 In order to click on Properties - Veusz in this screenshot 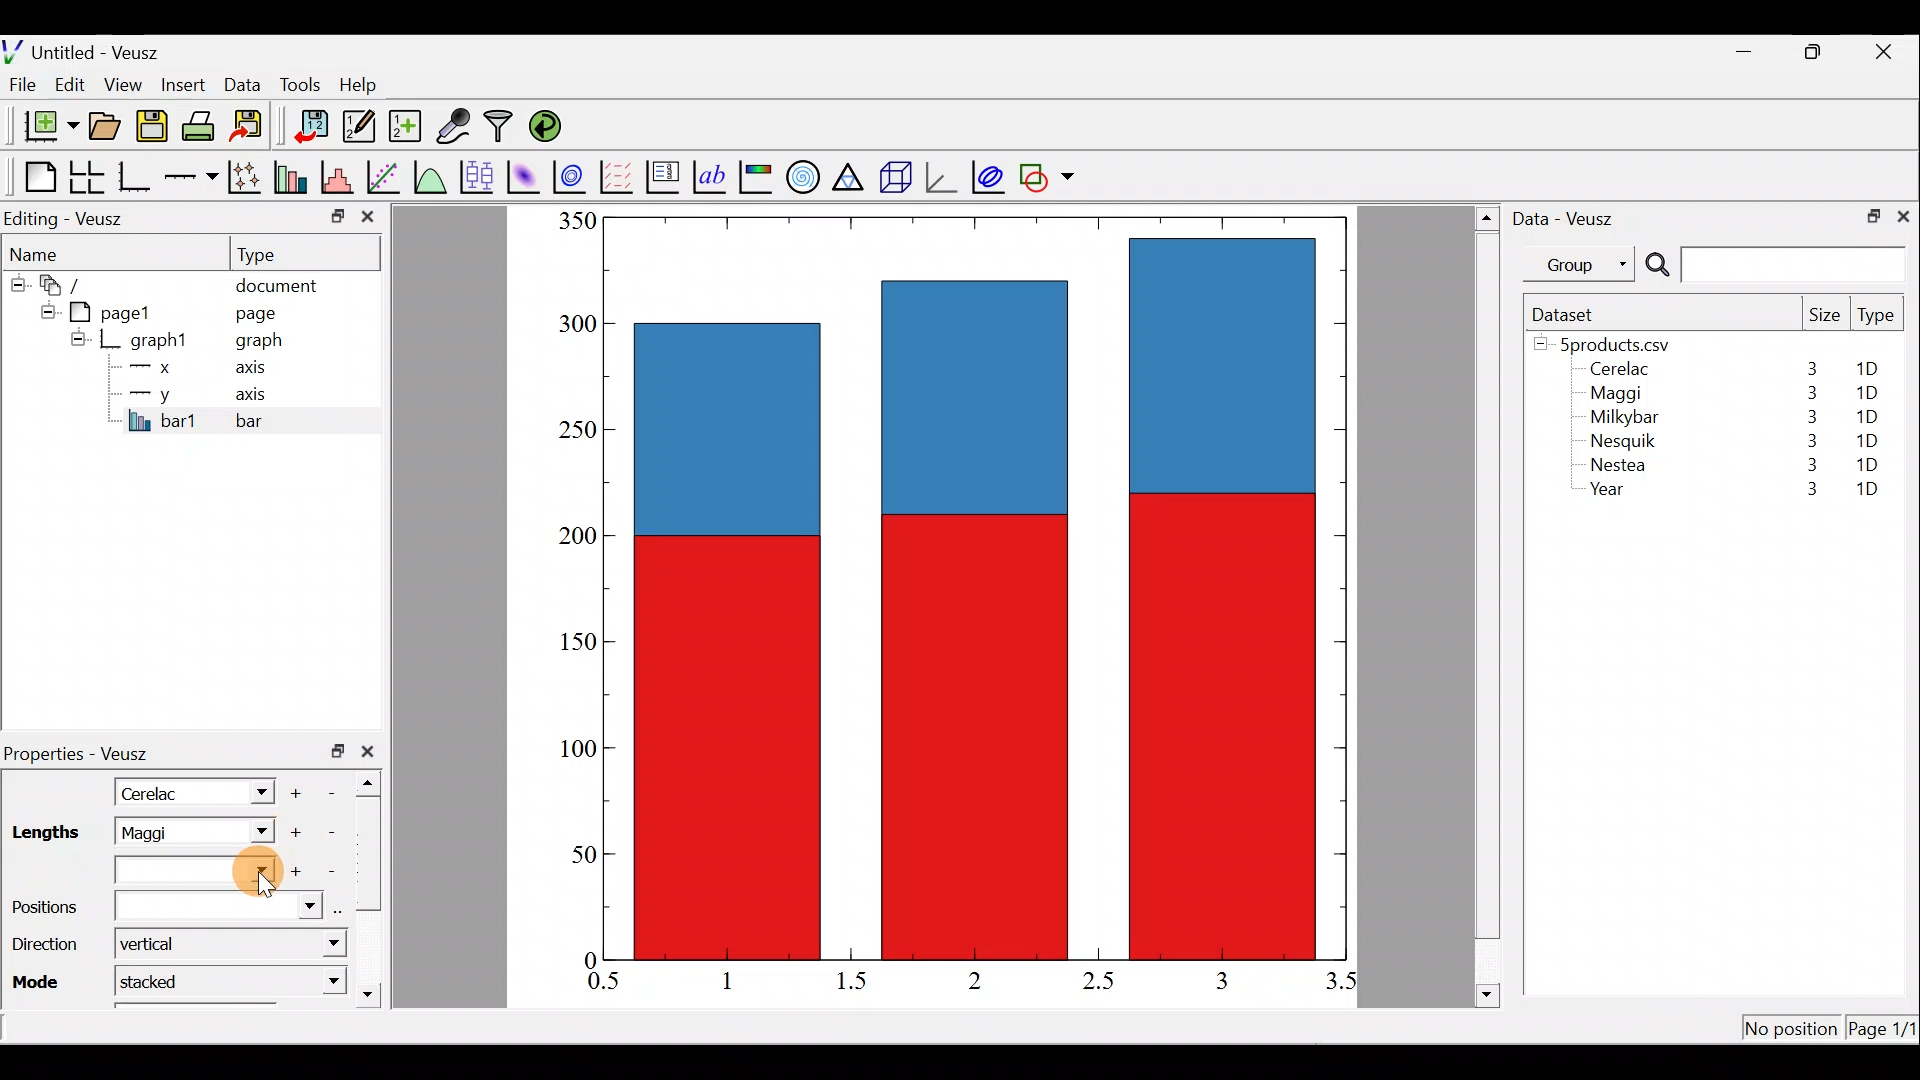, I will do `click(85, 754)`.